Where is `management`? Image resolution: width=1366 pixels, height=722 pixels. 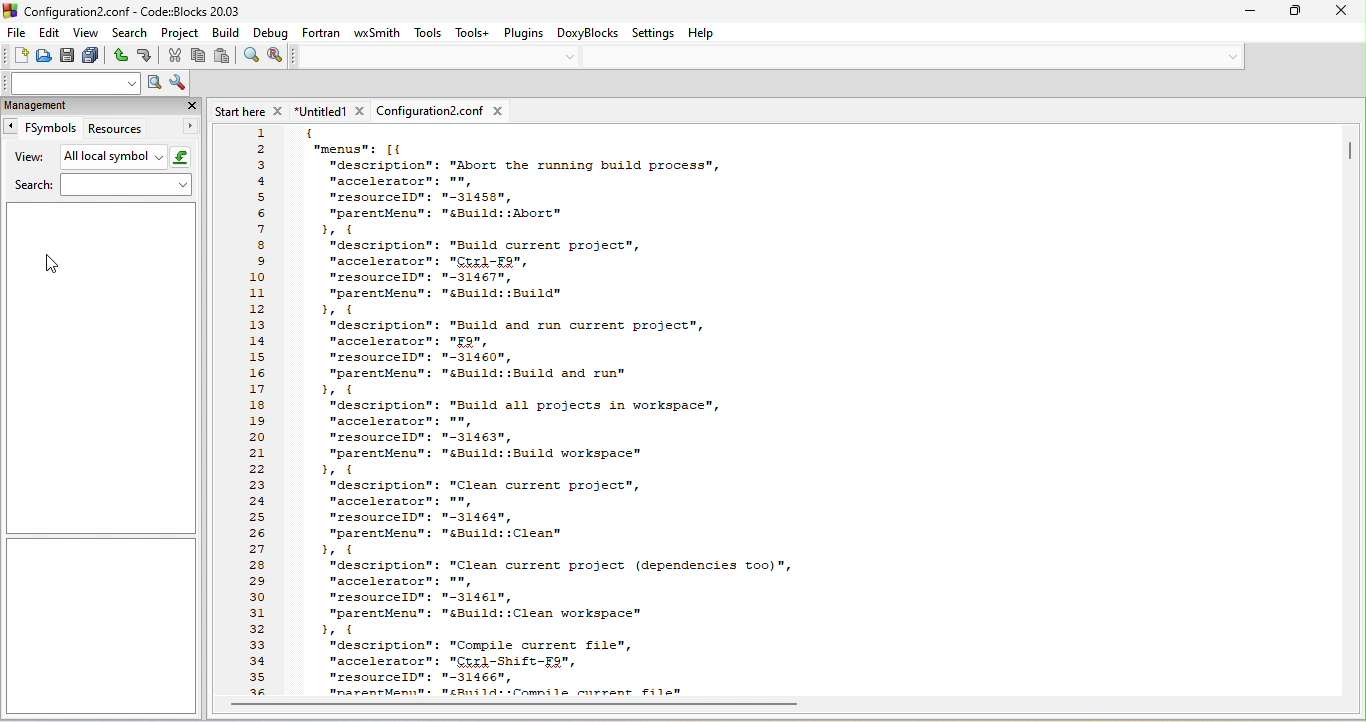
management is located at coordinates (77, 107).